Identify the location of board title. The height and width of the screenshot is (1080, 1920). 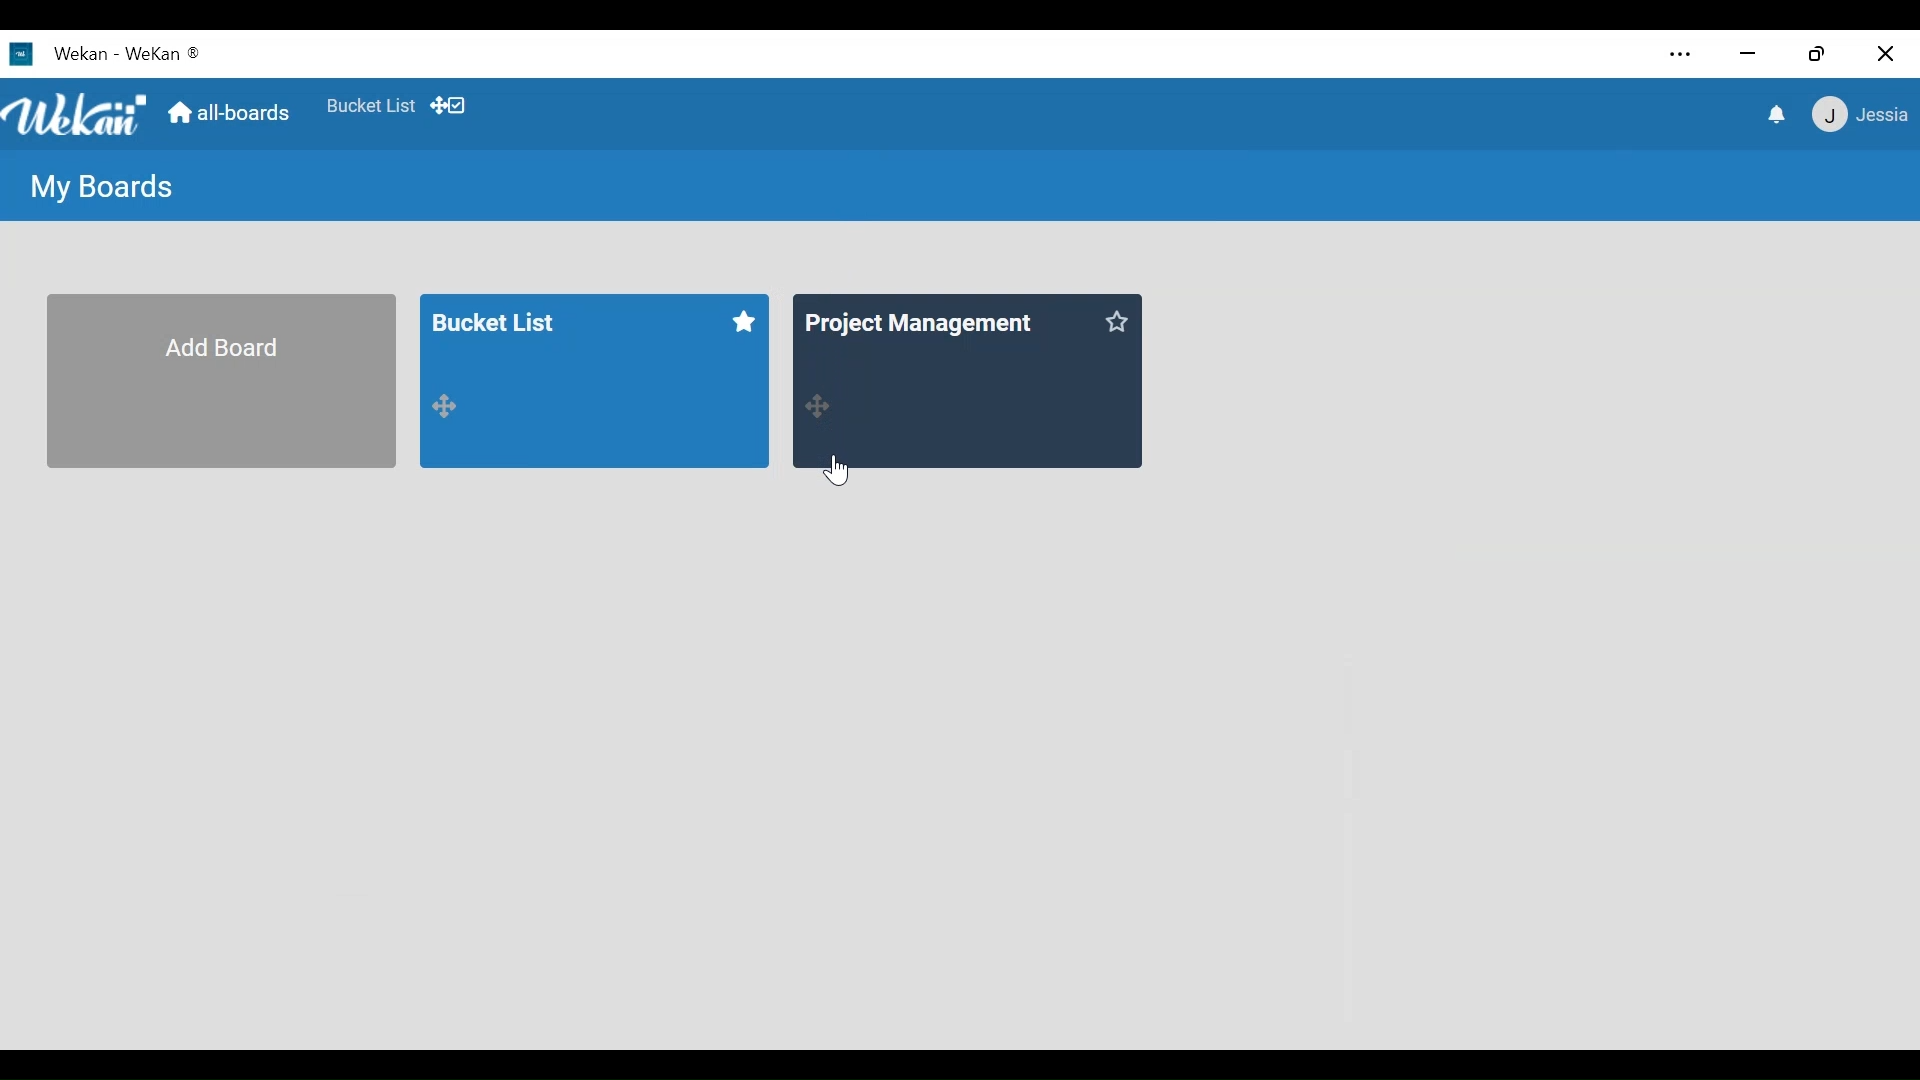
(510, 323).